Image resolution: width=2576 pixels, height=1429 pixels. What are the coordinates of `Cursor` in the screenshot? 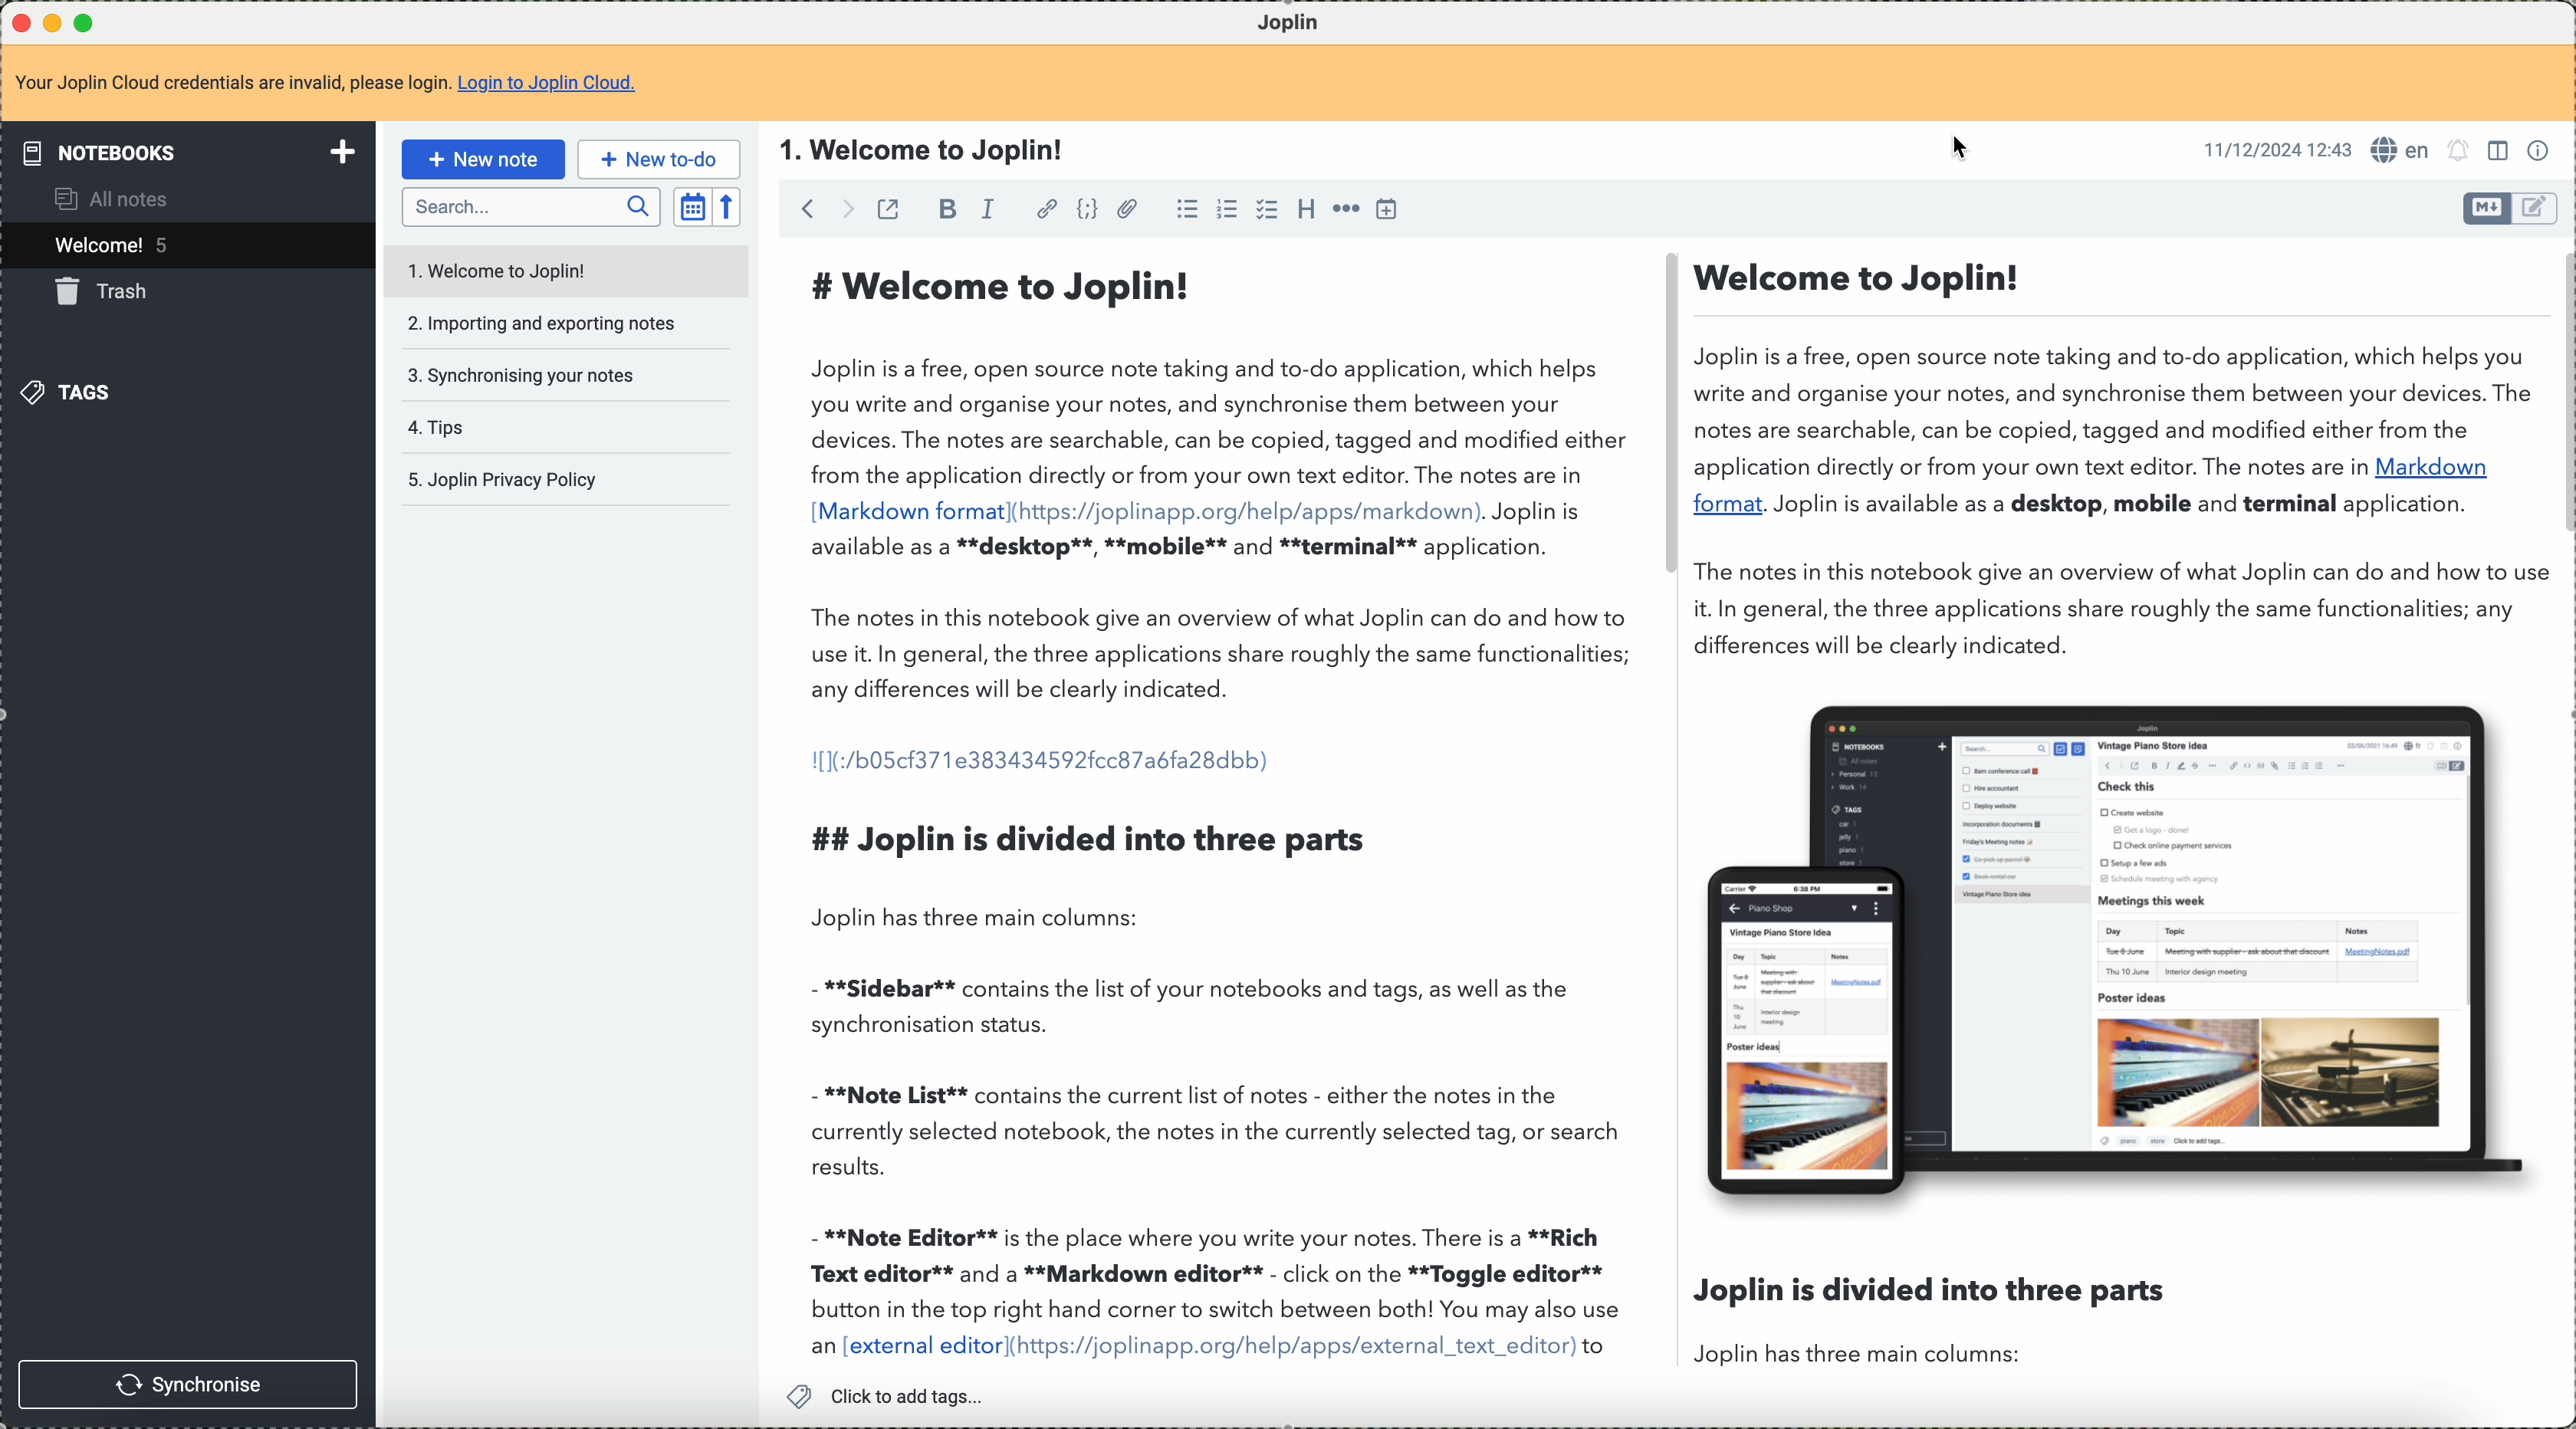 It's located at (1964, 150).